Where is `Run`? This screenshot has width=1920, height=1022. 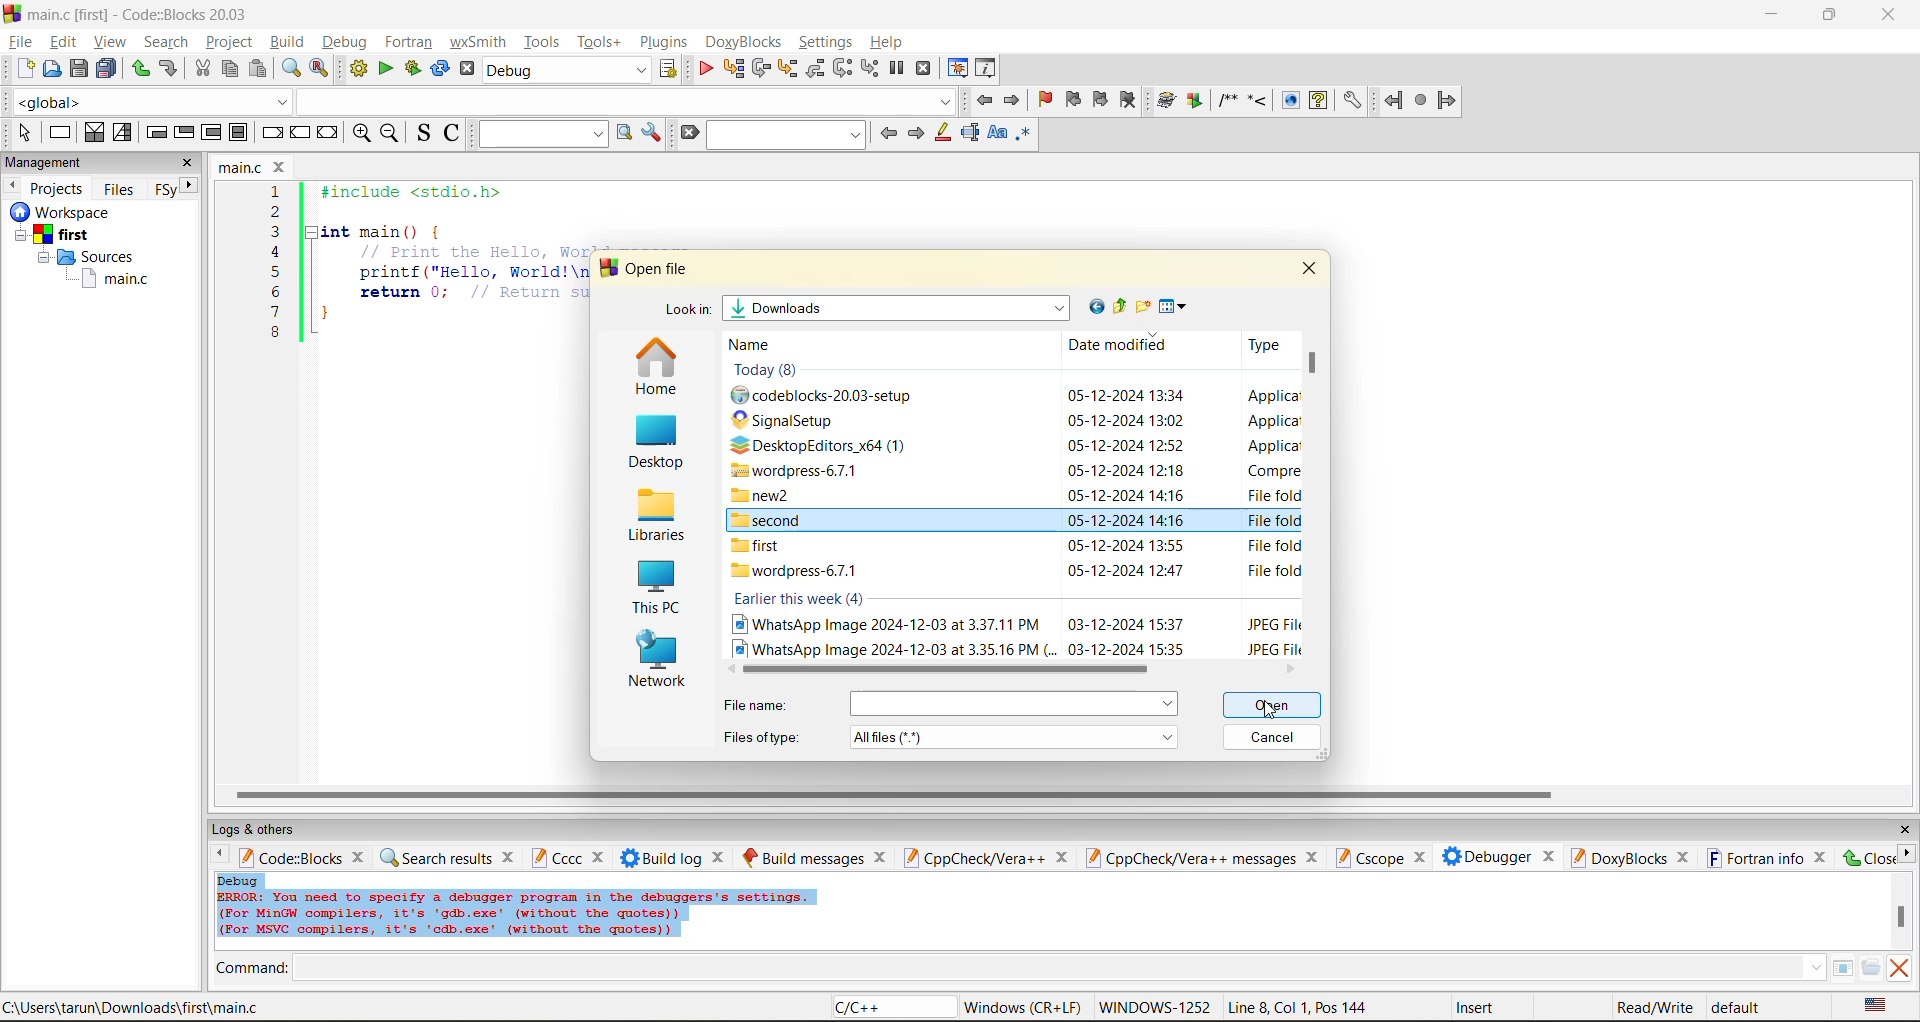
Run is located at coordinates (1195, 100).